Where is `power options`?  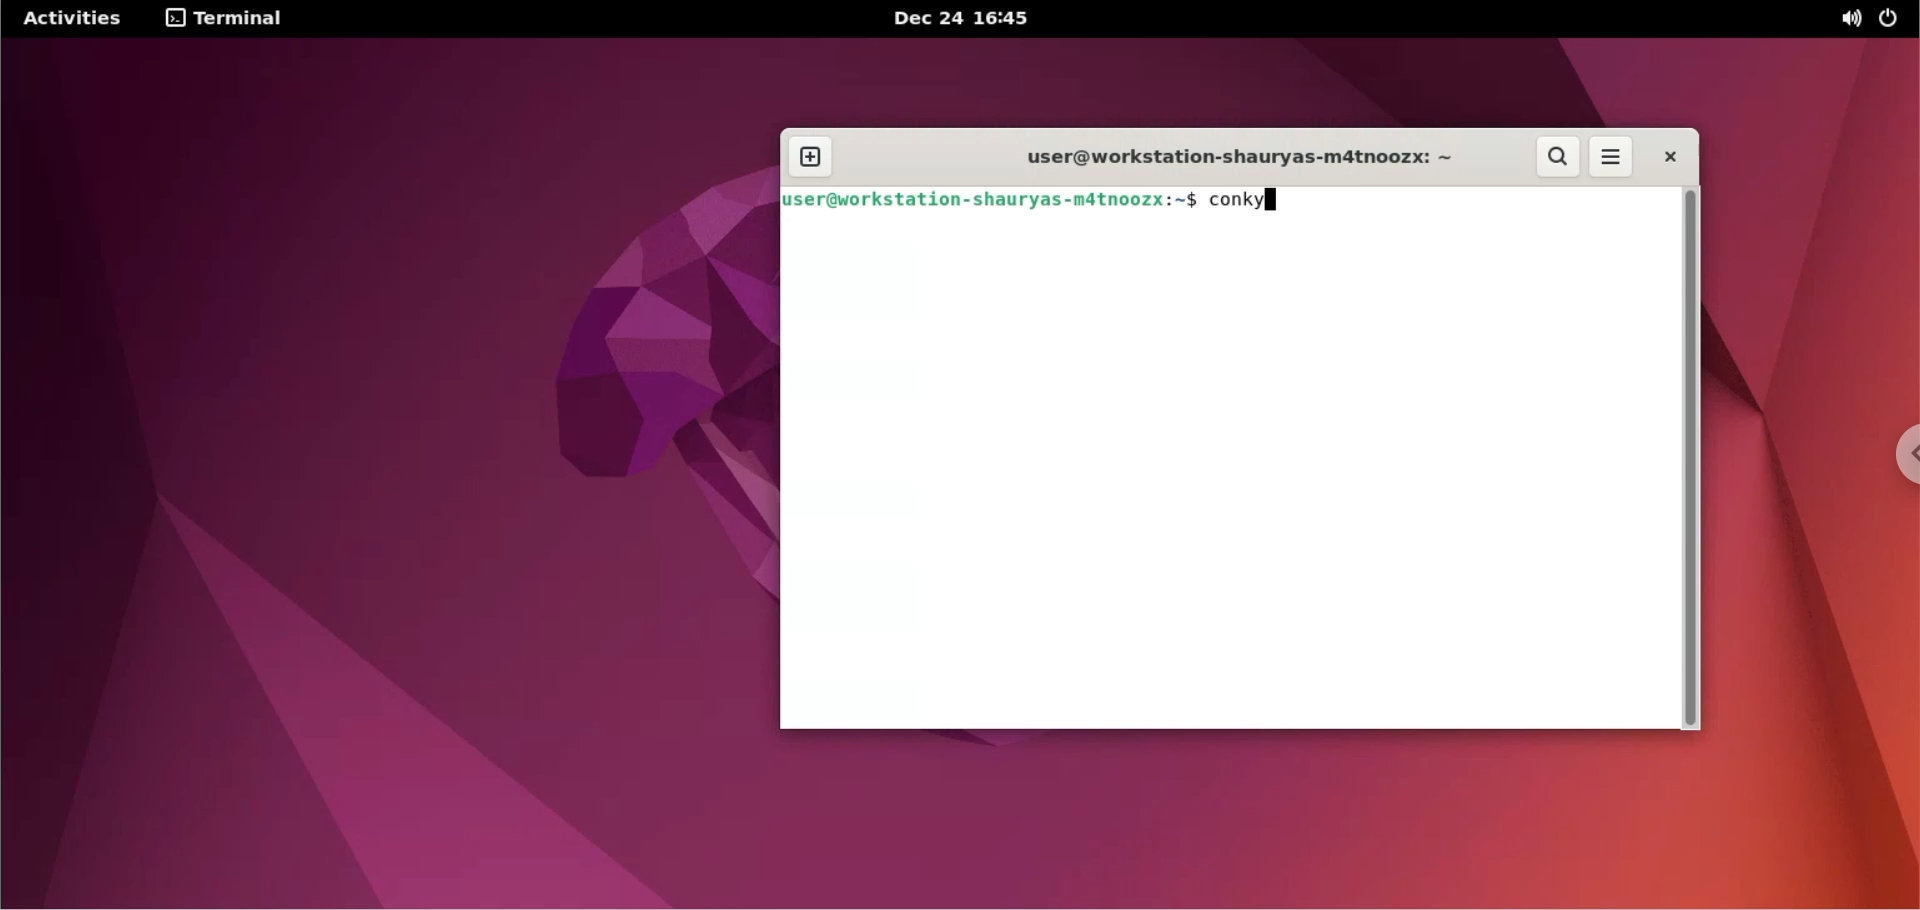 power options is located at coordinates (1897, 20).